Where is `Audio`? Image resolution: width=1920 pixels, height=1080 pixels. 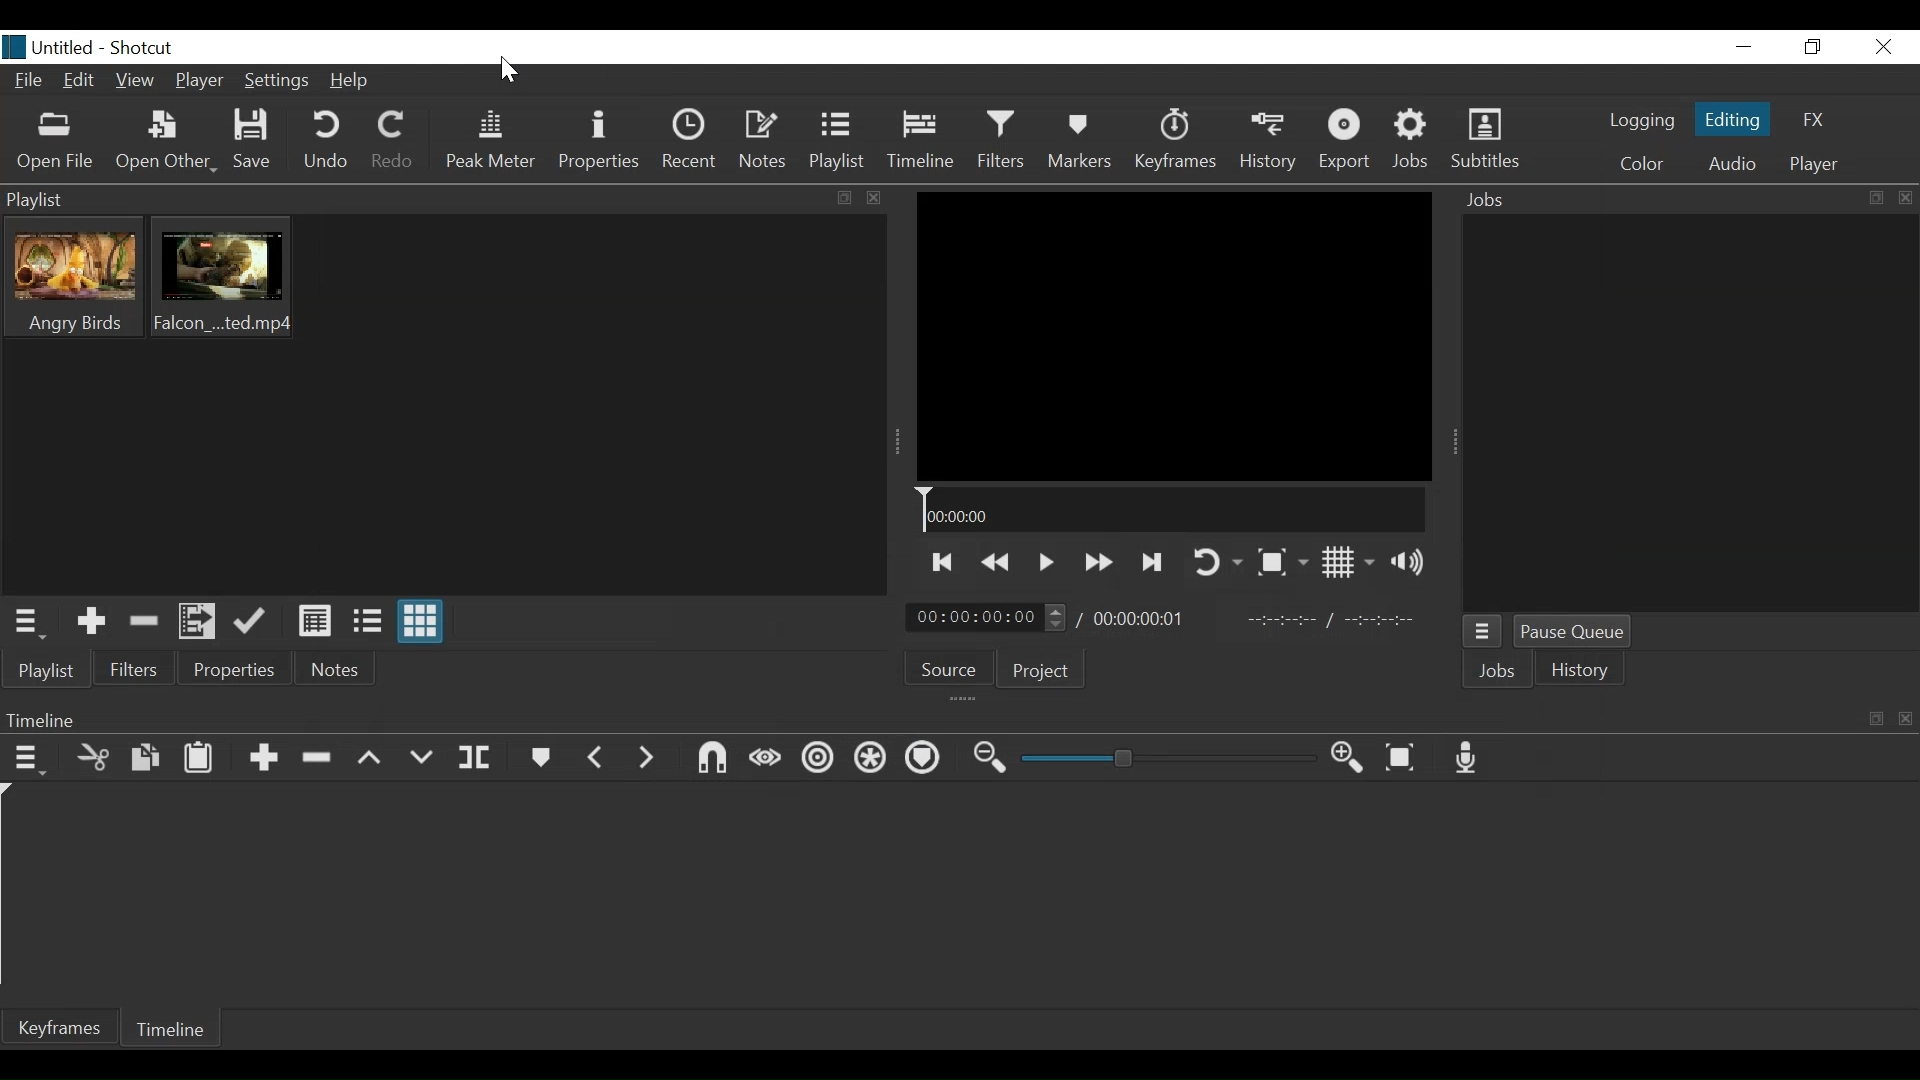
Audio is located at coordinates (1731, 163).